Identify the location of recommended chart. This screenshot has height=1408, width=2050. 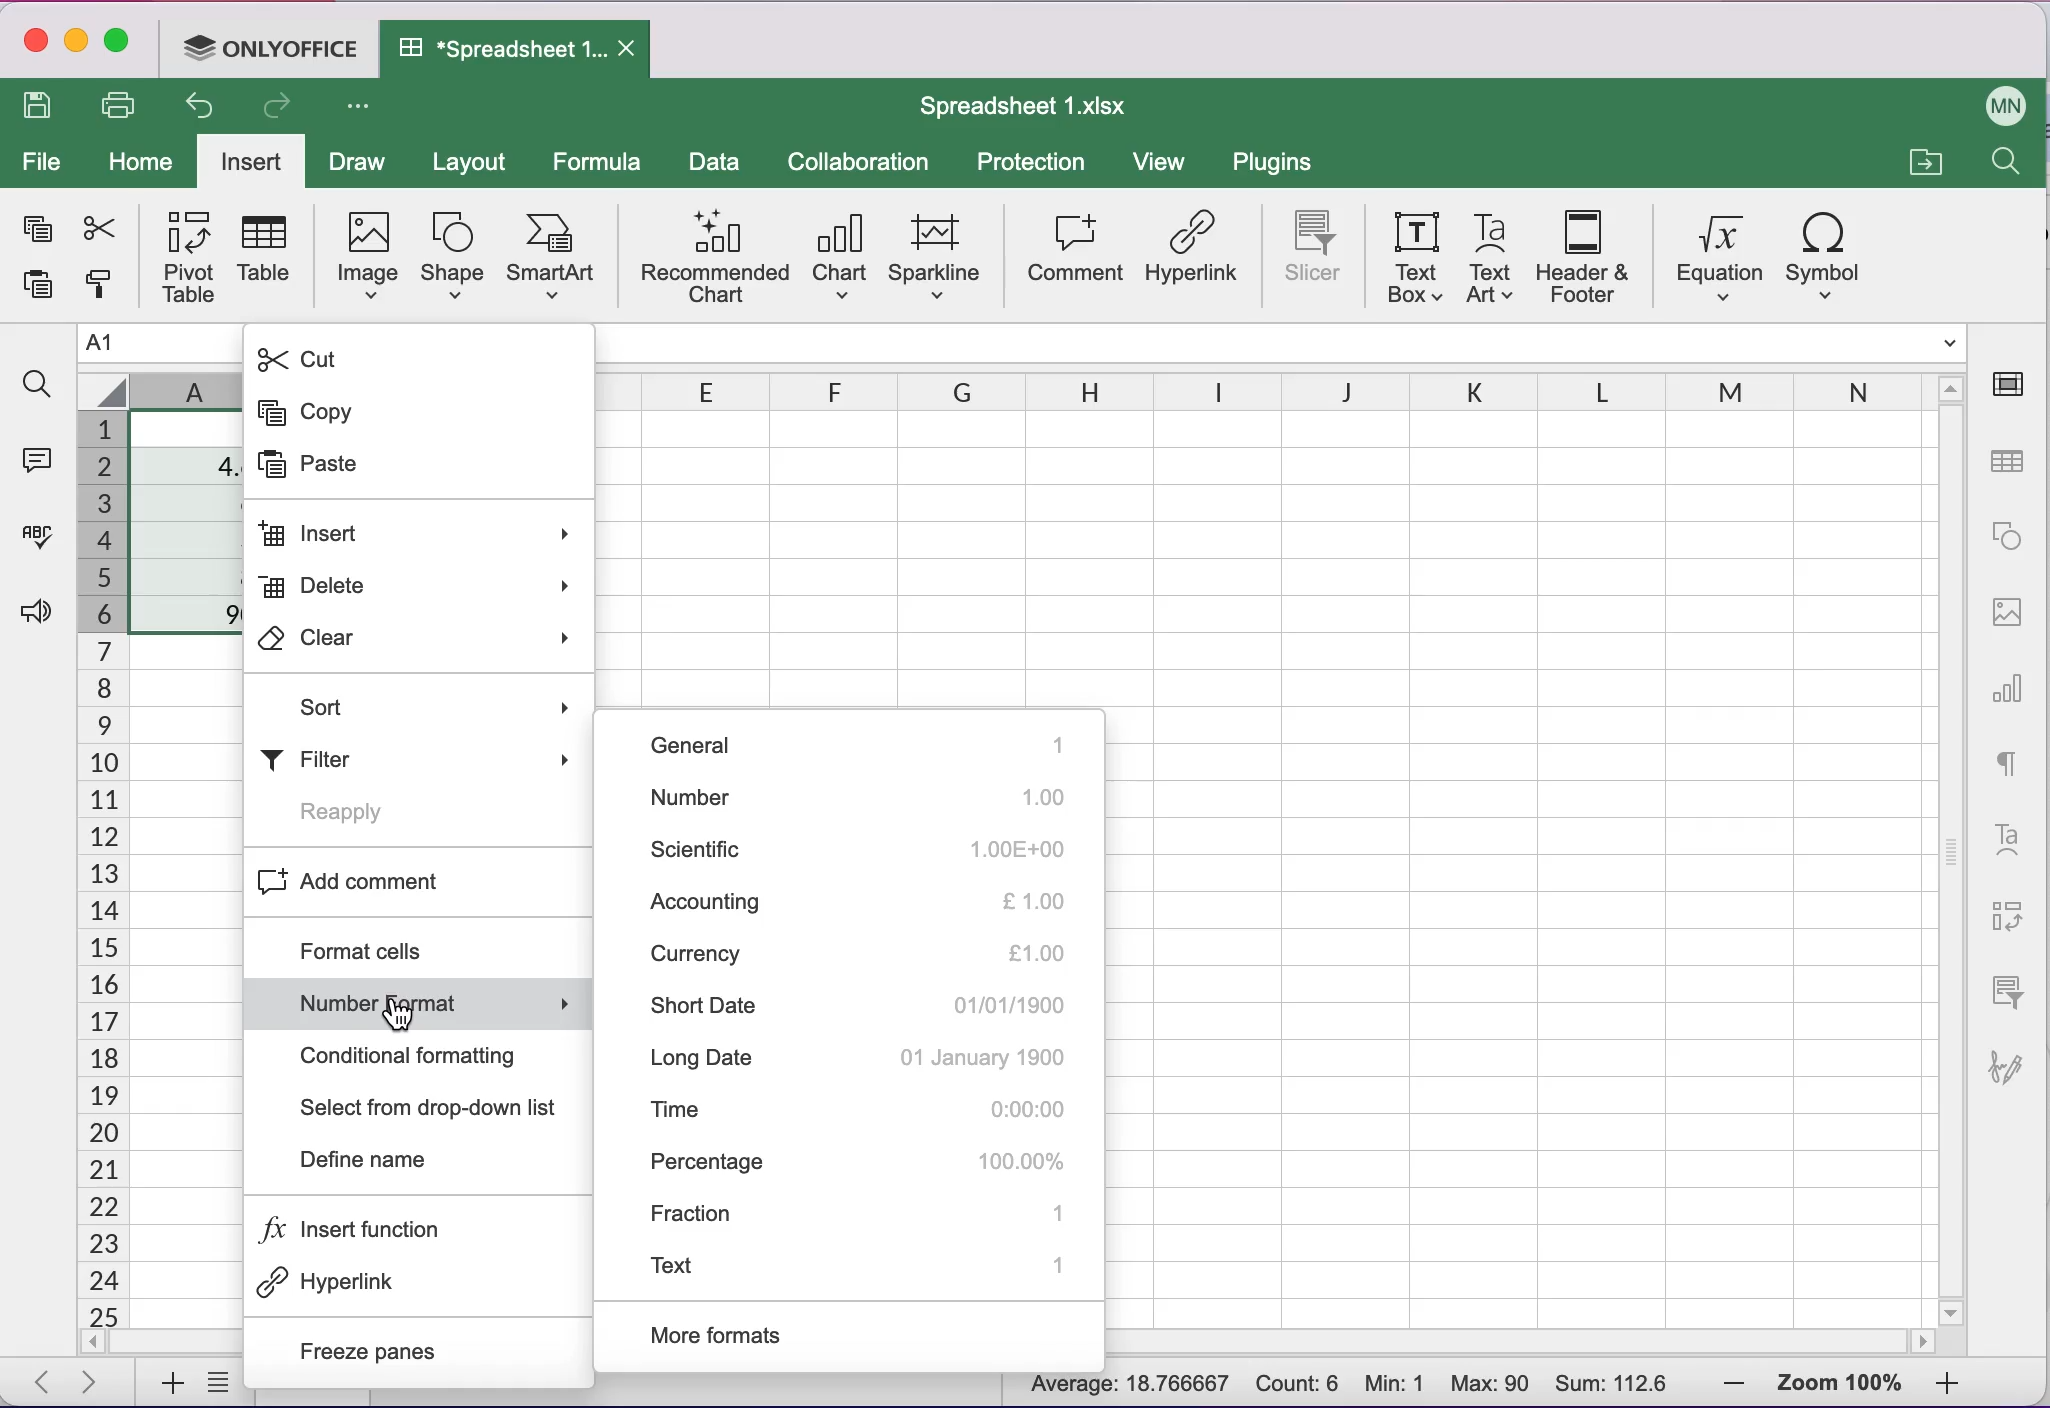
(710, 260).